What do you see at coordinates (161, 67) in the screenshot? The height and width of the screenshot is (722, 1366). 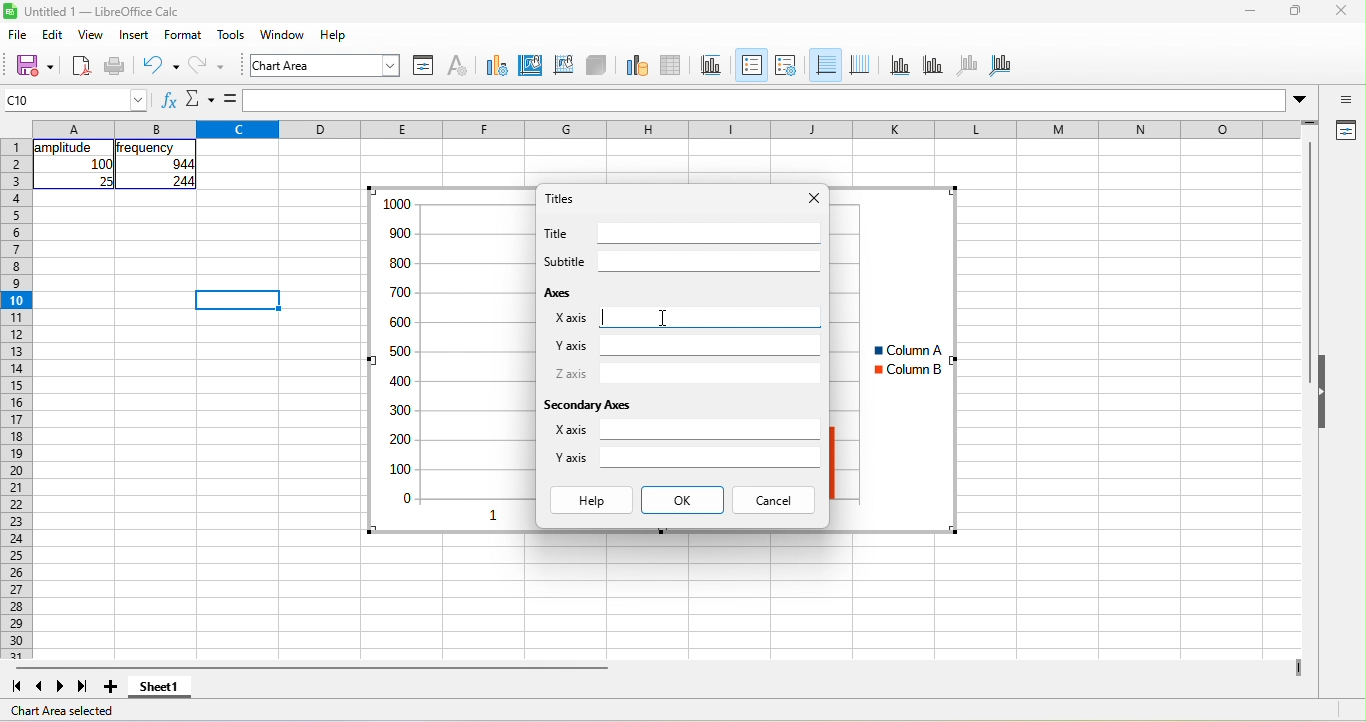 I see `undo` at bounding box center [161, 67].